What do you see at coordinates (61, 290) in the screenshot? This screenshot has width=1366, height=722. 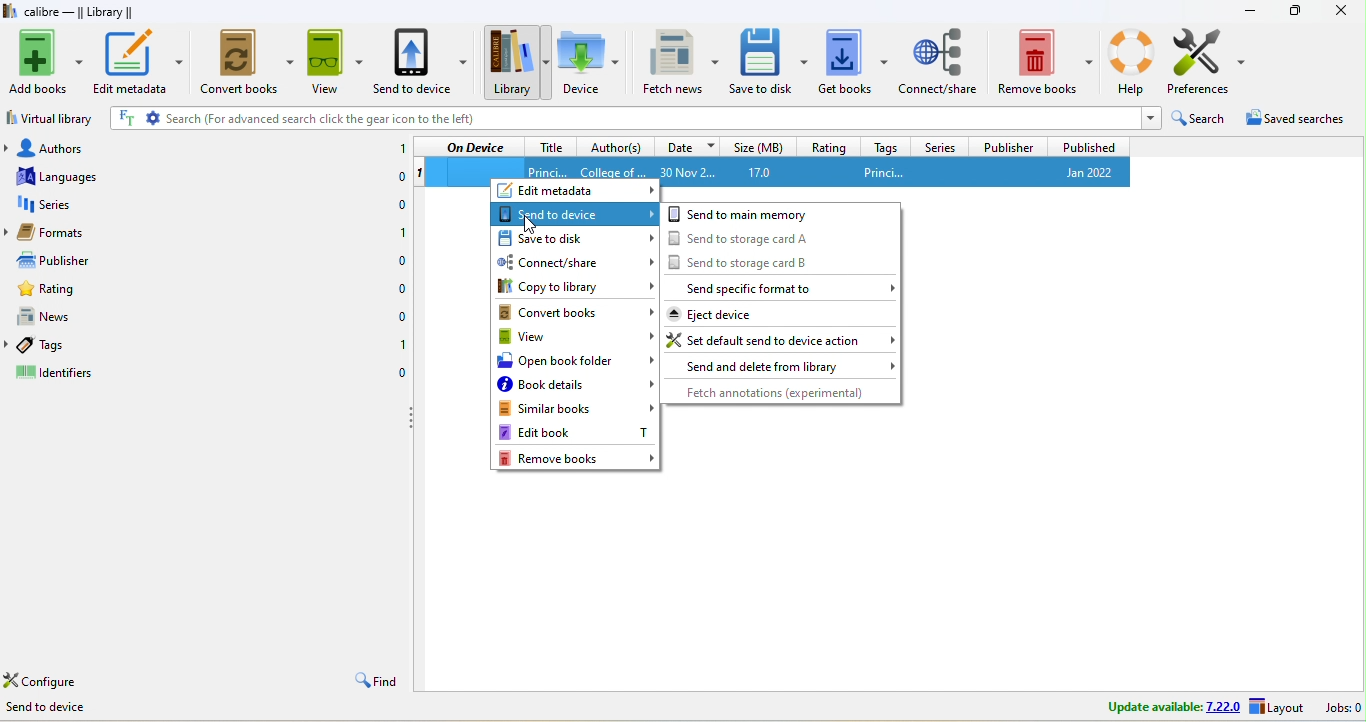 I see `rating` at bounding box center [61, 290].